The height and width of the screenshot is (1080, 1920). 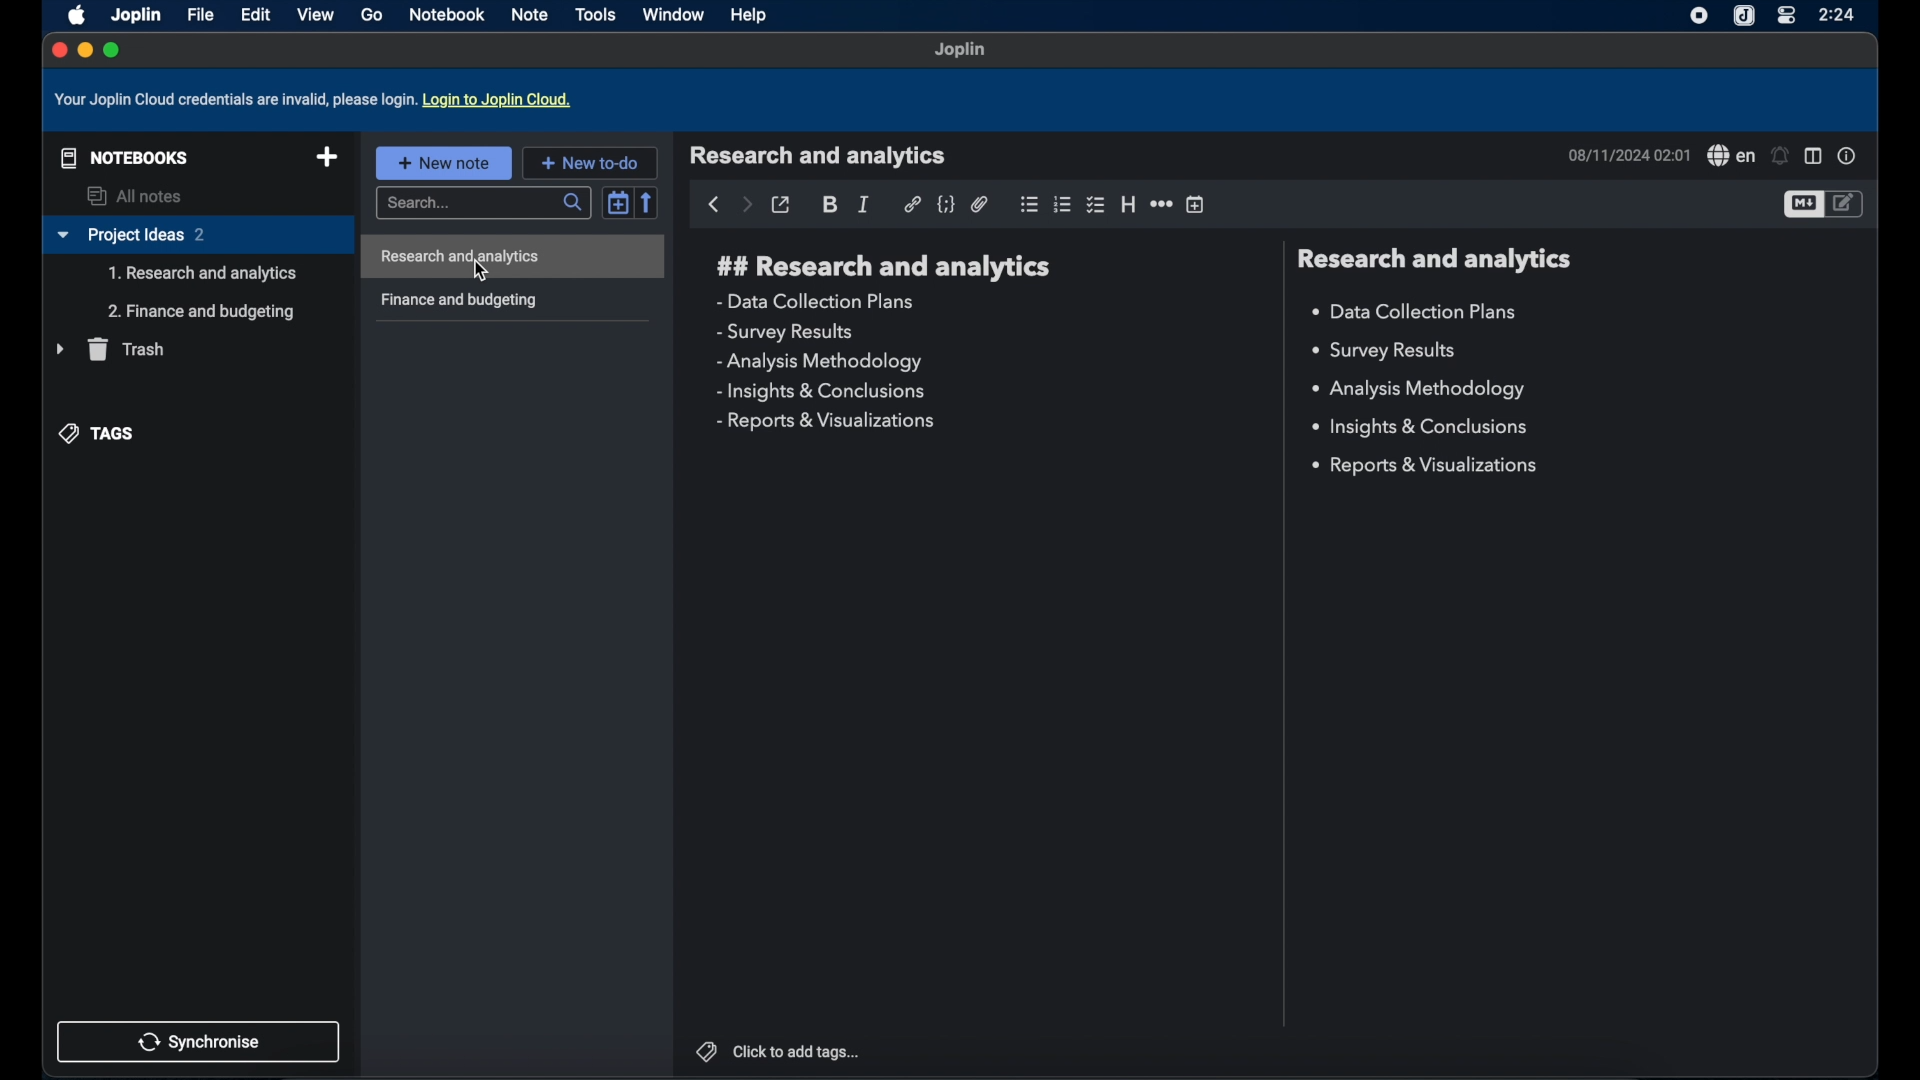 I want to click on apple icon, so click(x=73, y=14).